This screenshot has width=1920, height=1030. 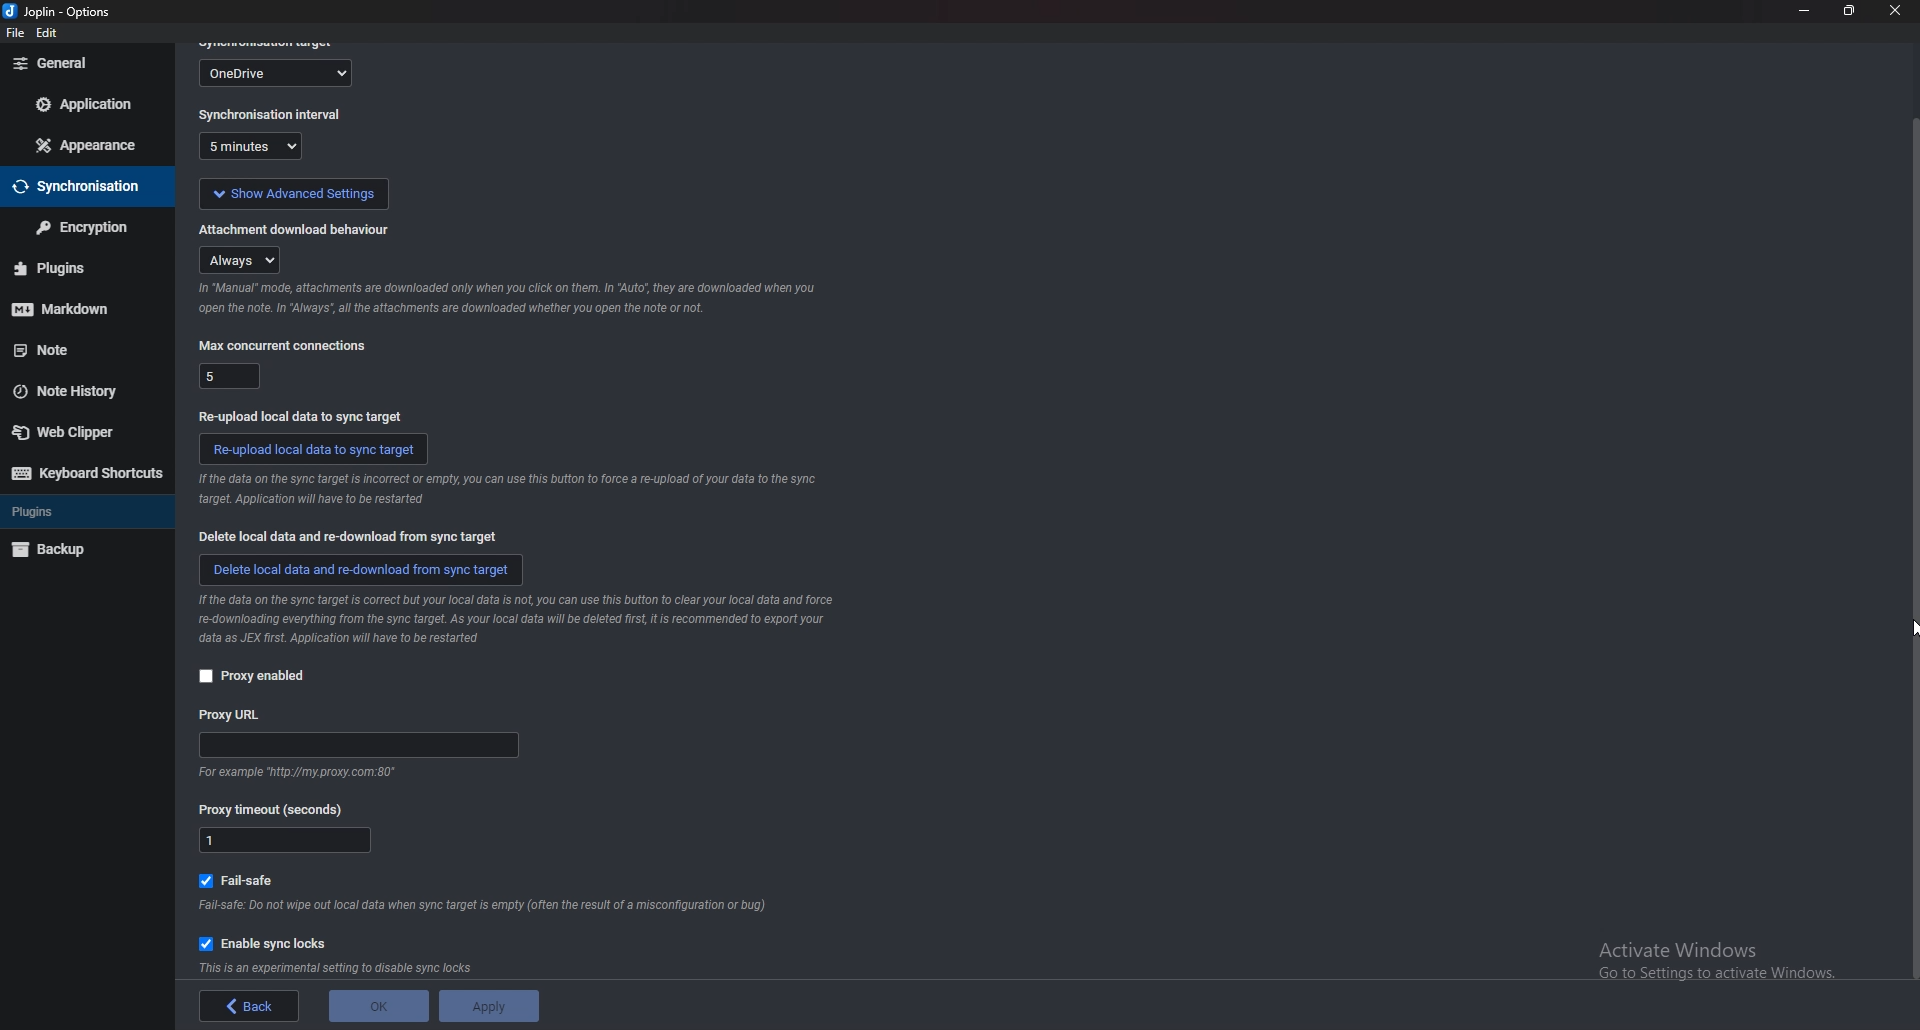 What do you see at coordinates (72, 311) in the screenshot?
I see `markdown` at bounding box center [72, 311].